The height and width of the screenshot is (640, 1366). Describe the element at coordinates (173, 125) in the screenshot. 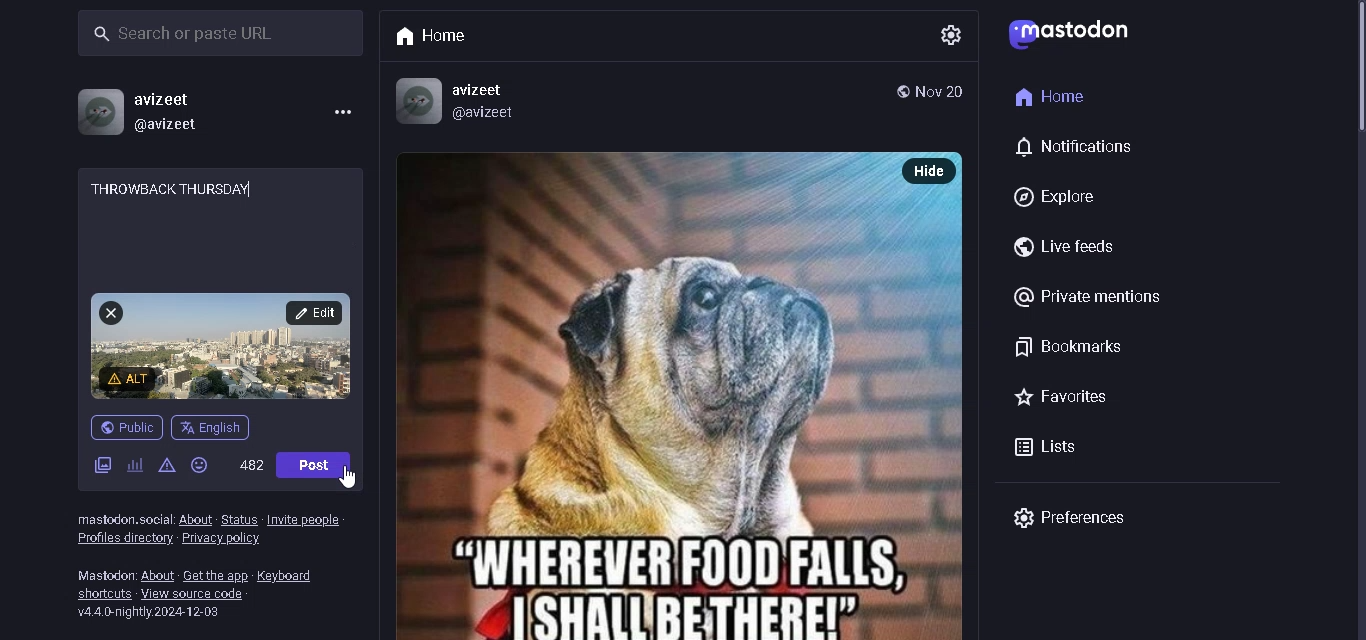

I see `@username` at that location.